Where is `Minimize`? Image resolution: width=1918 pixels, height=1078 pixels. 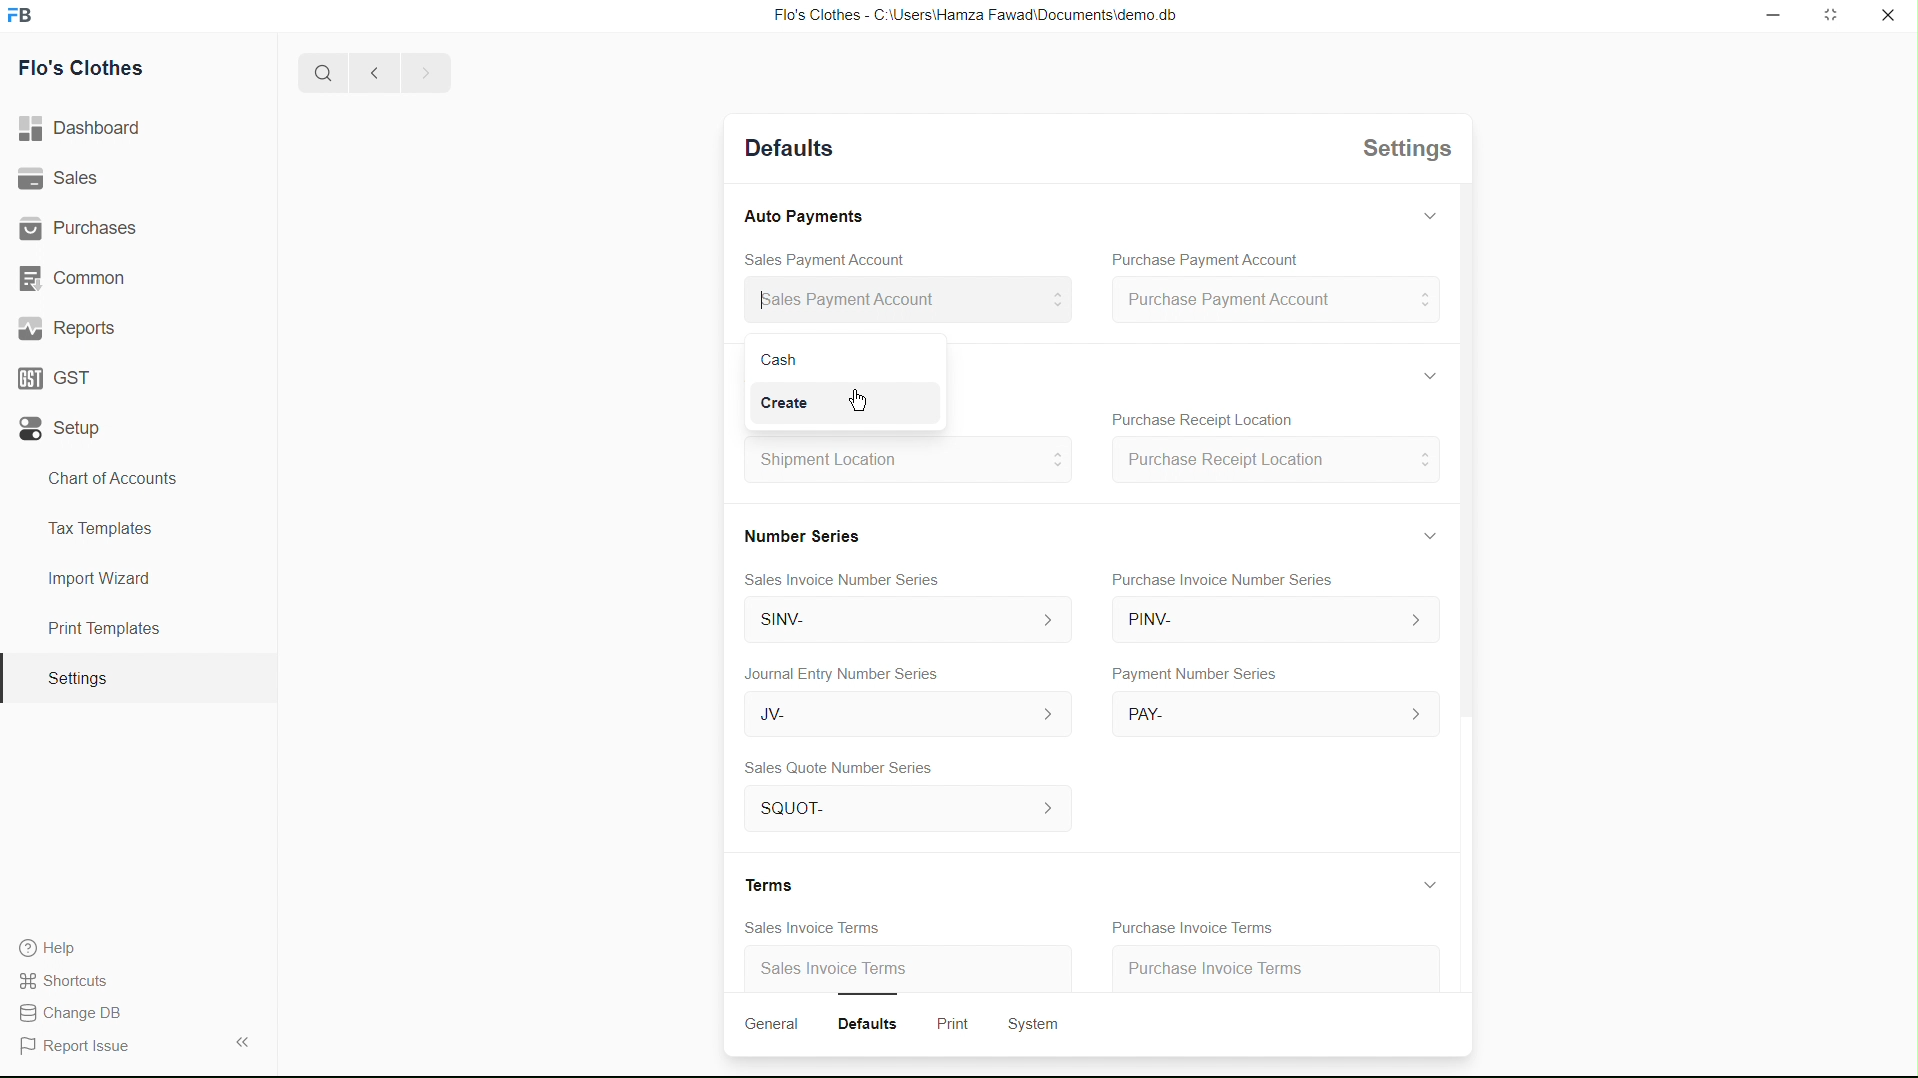
Minimize is located at coordinates (1769, 16).